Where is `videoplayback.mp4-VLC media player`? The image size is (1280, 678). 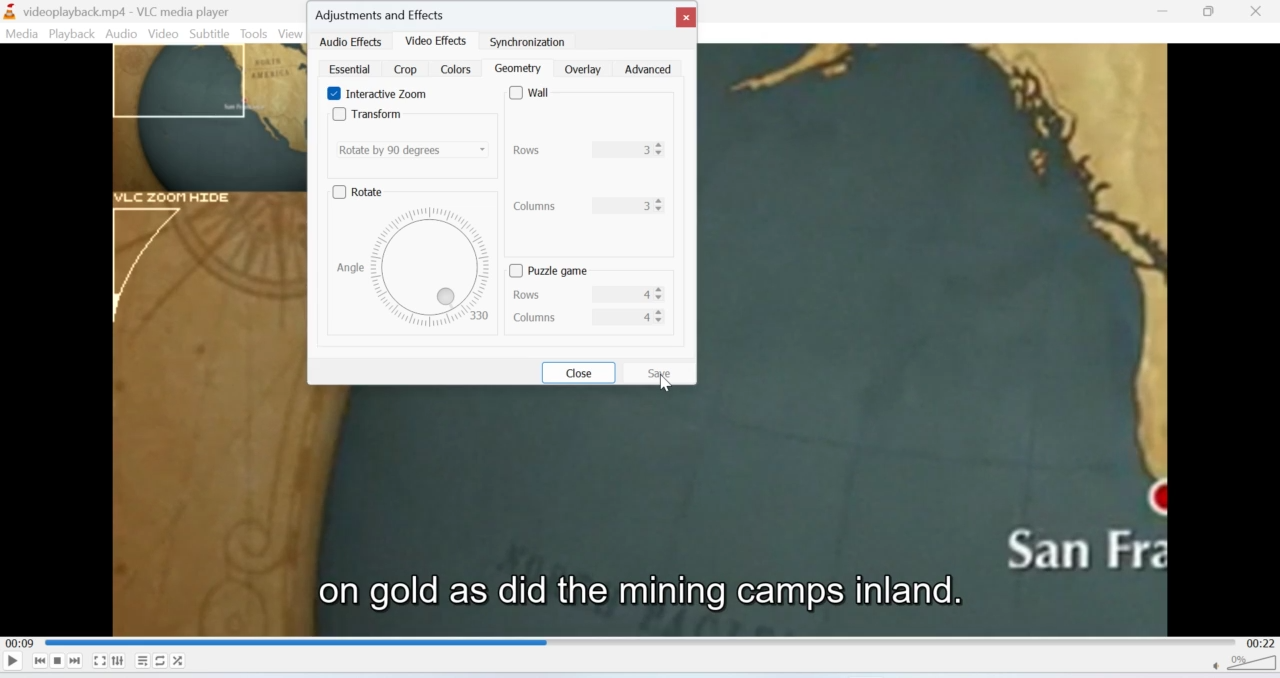
videoplayback.mp4-VLC media player is located at coordinates (117, 13).